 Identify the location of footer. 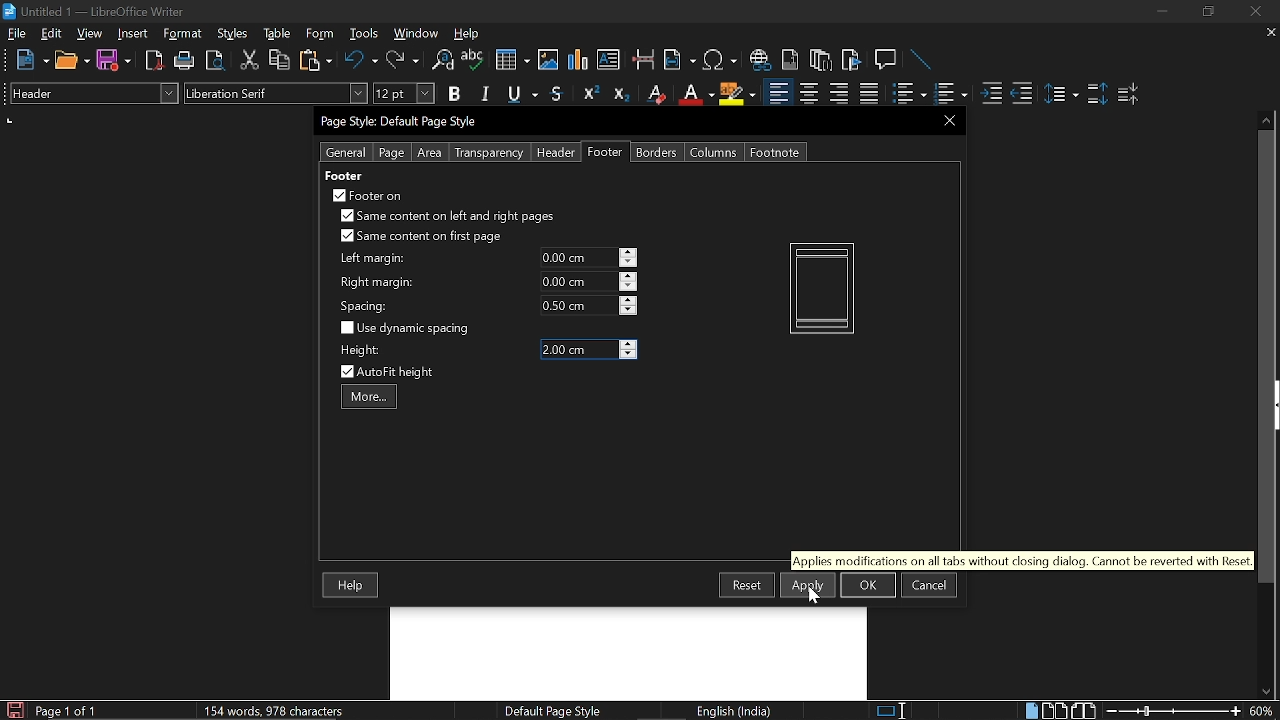
(343, 175).